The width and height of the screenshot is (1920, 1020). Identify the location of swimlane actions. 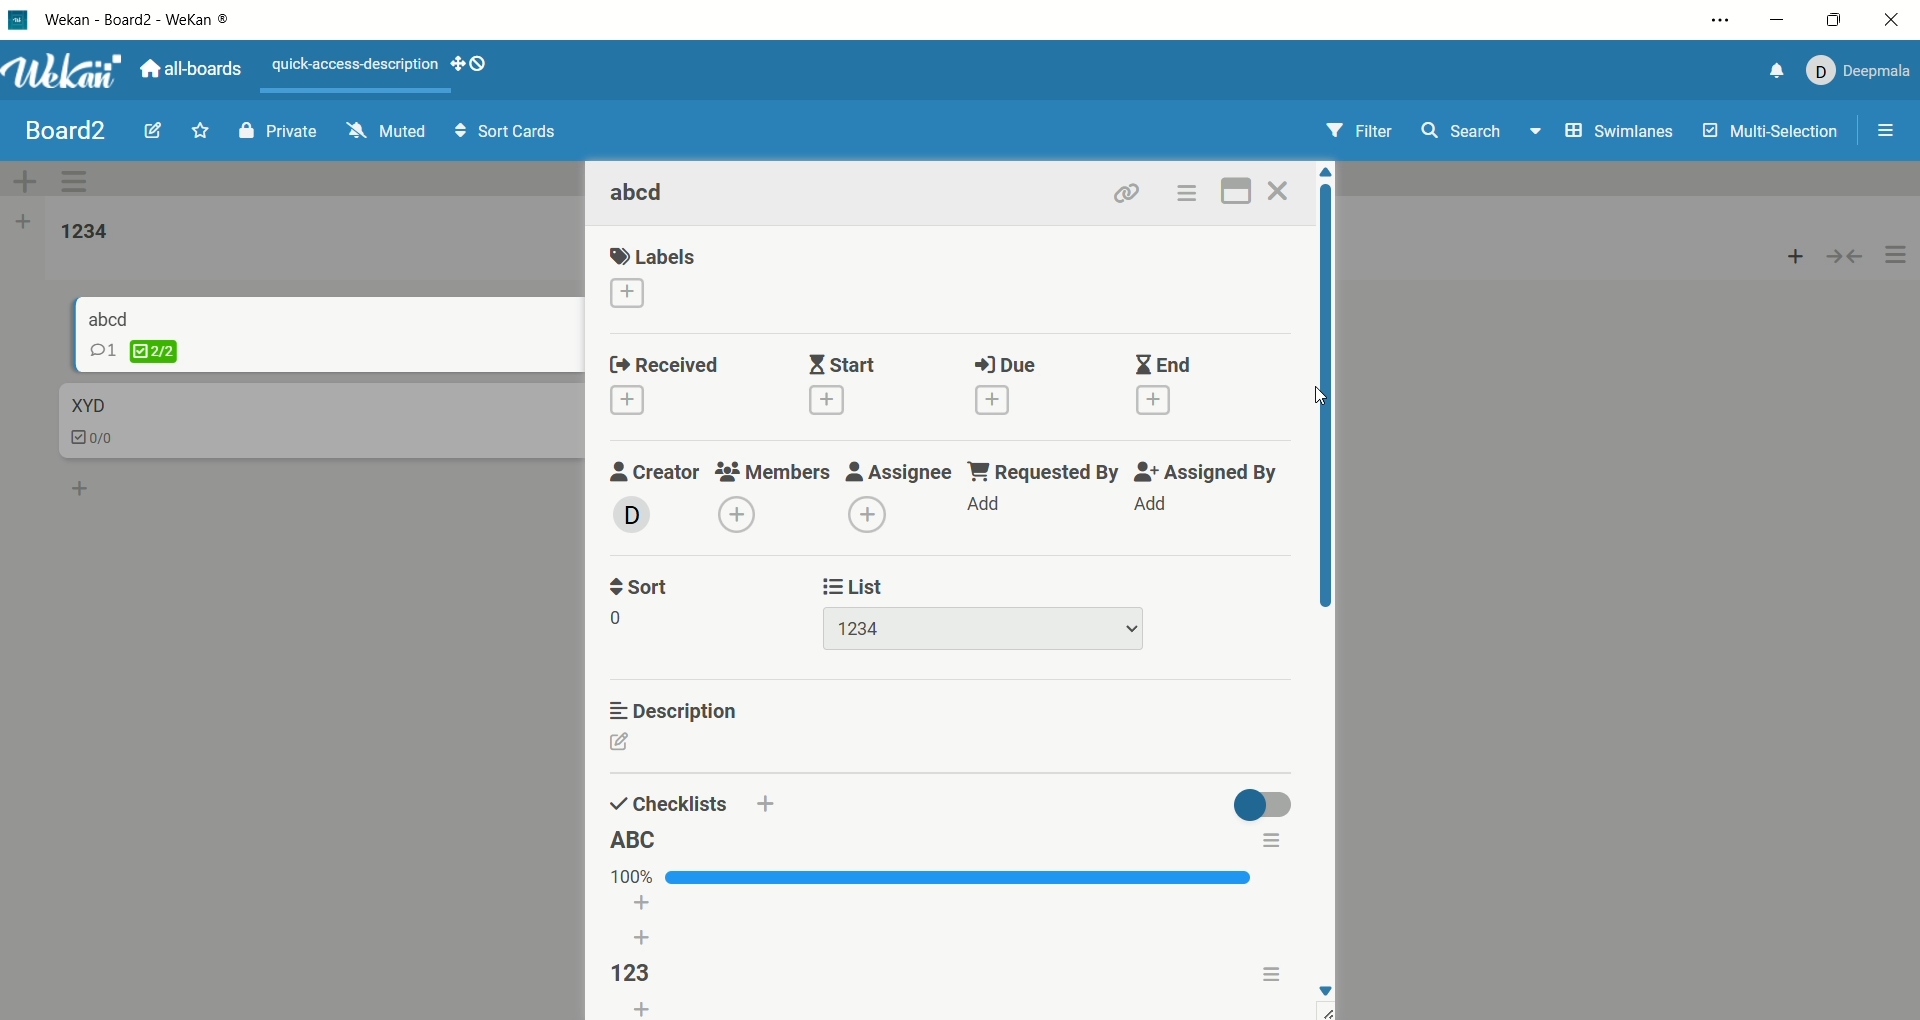
(79, 183).